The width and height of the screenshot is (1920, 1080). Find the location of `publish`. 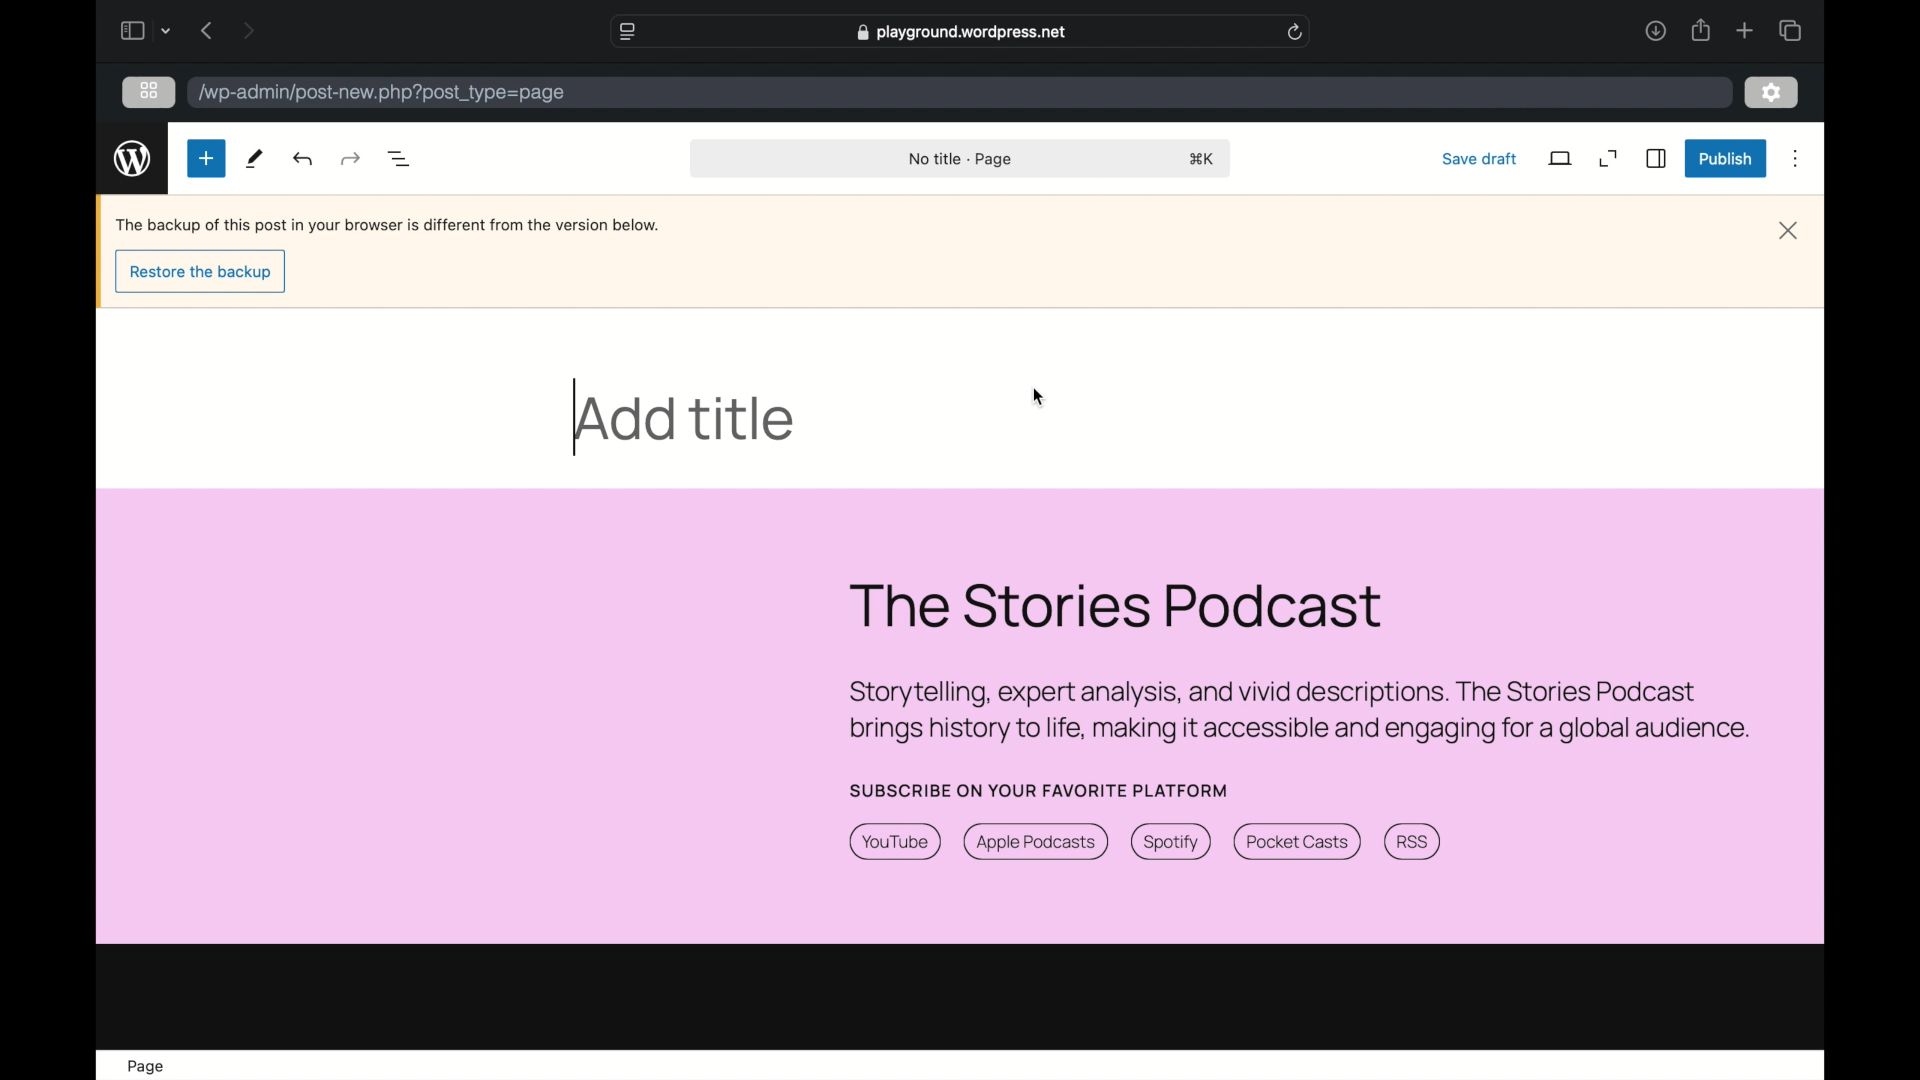

publish is located at coordinates (1727, 160).